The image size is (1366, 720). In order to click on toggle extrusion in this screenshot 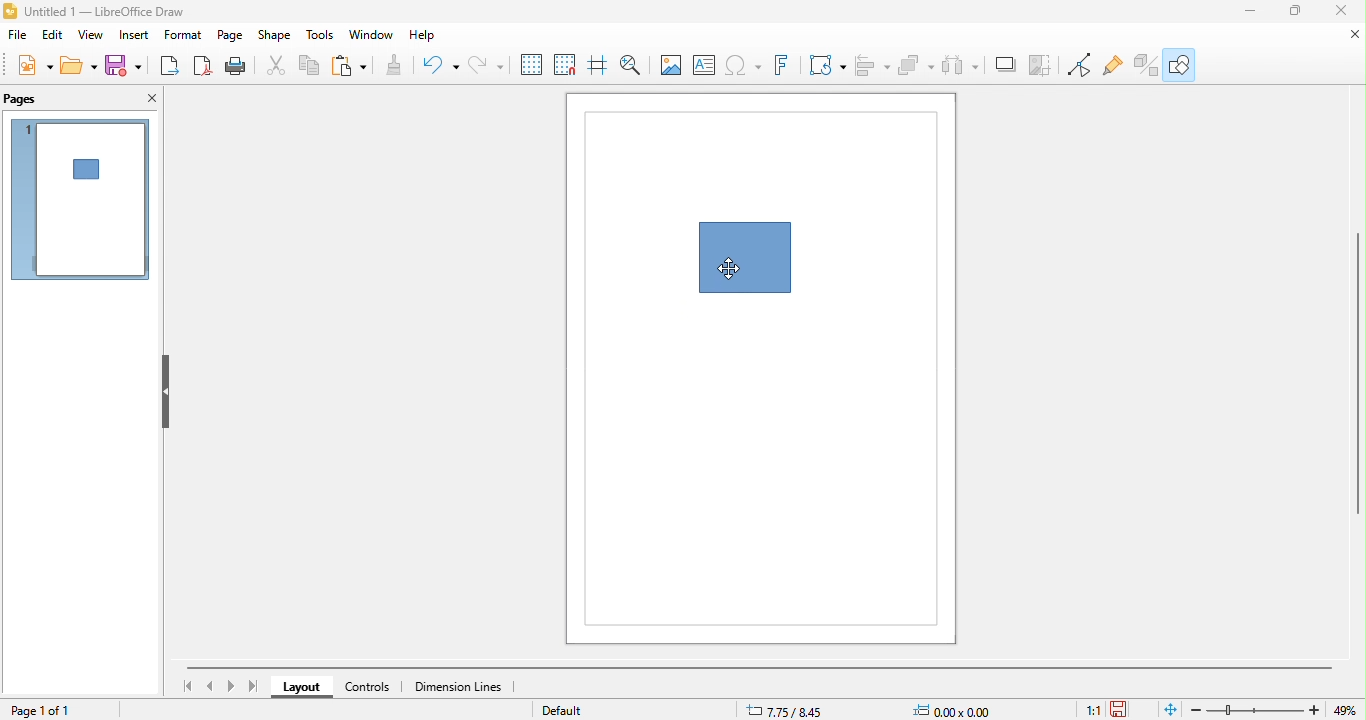, I will do `click(1142, 65)`.